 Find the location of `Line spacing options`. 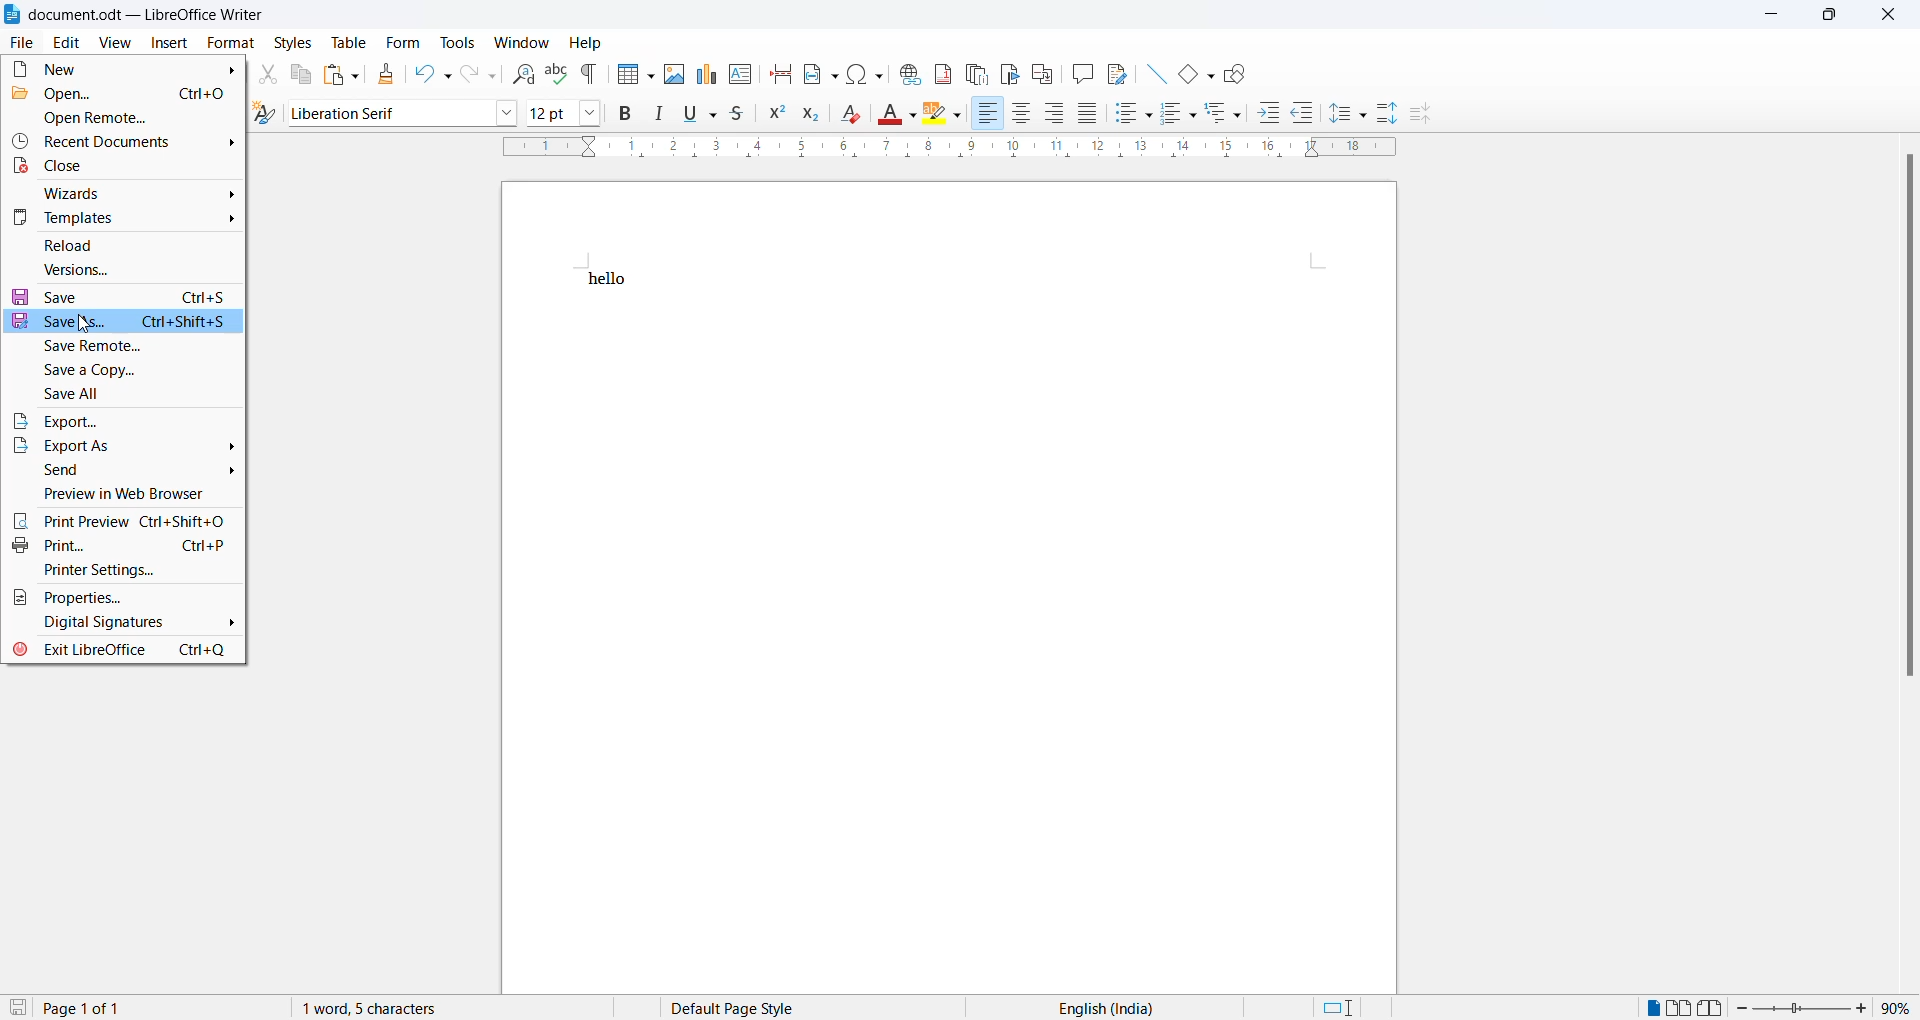

Line spacing options is located at coordinates (1348, 115).